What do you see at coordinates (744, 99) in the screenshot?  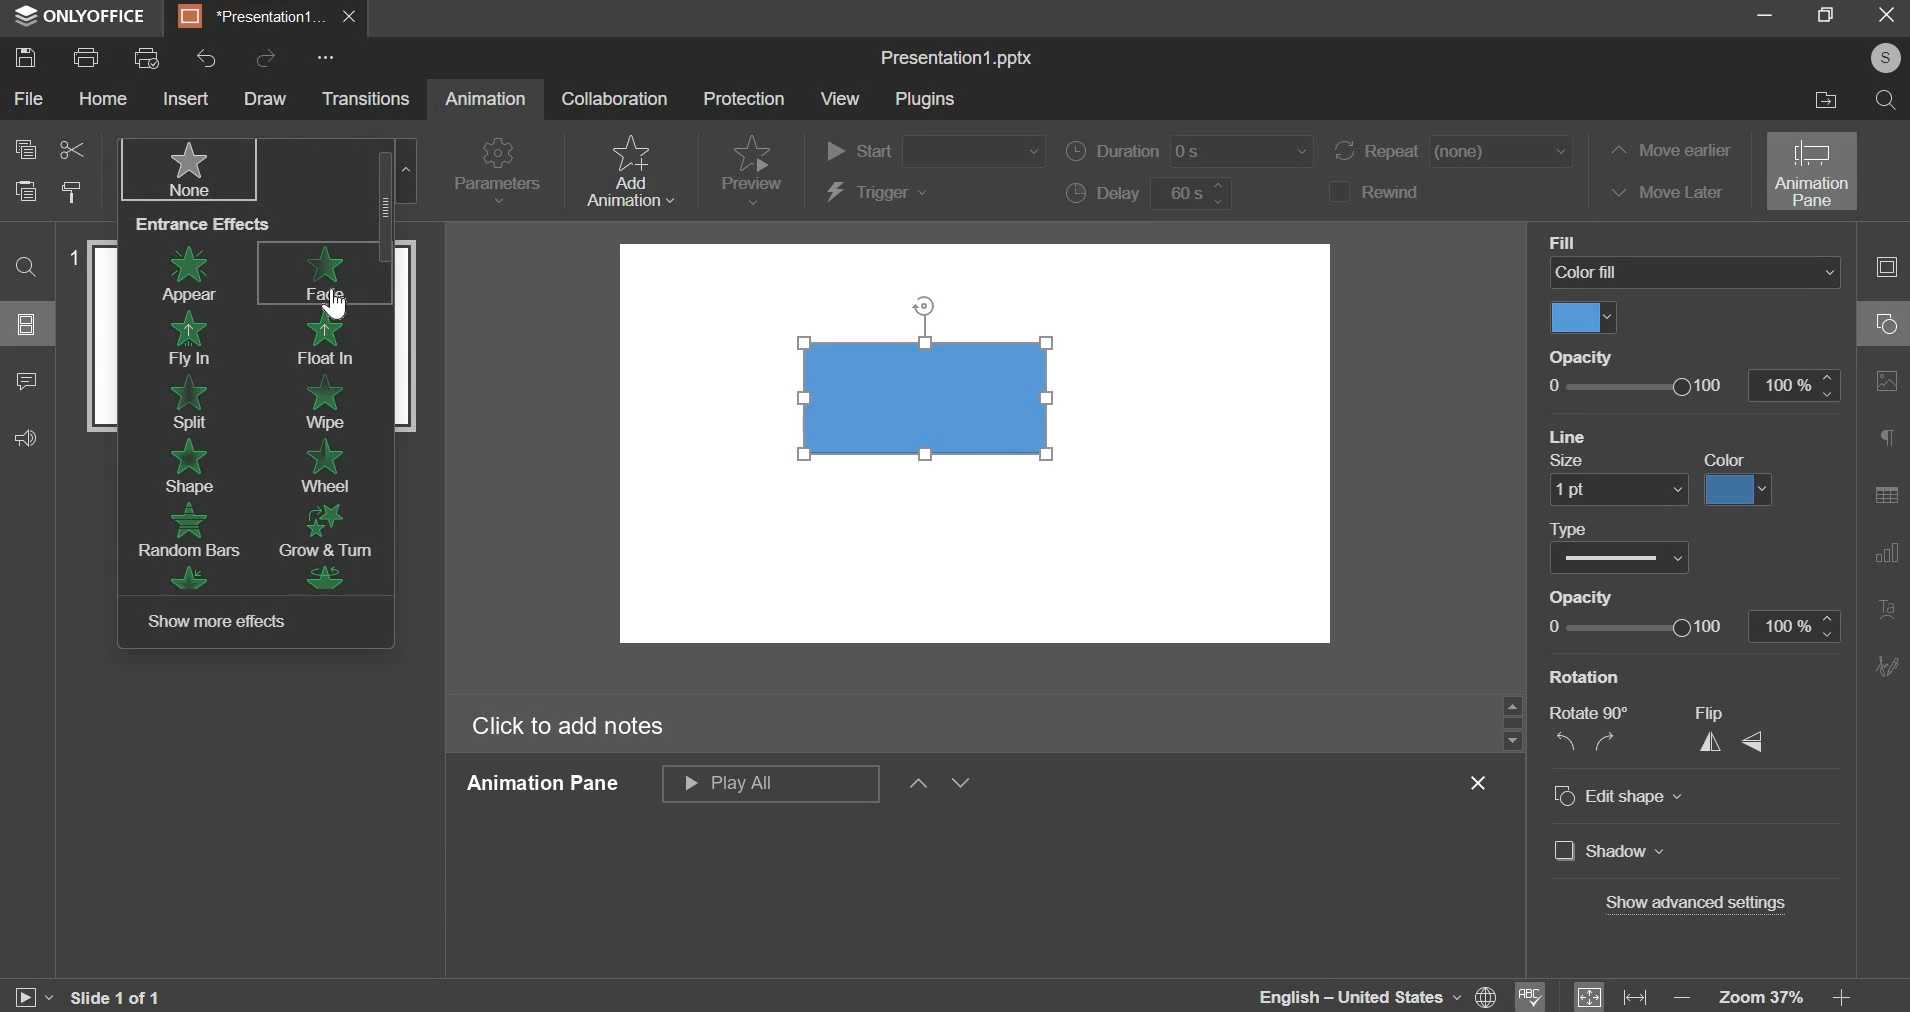 I see `protection` at bounding box center [744, 99].